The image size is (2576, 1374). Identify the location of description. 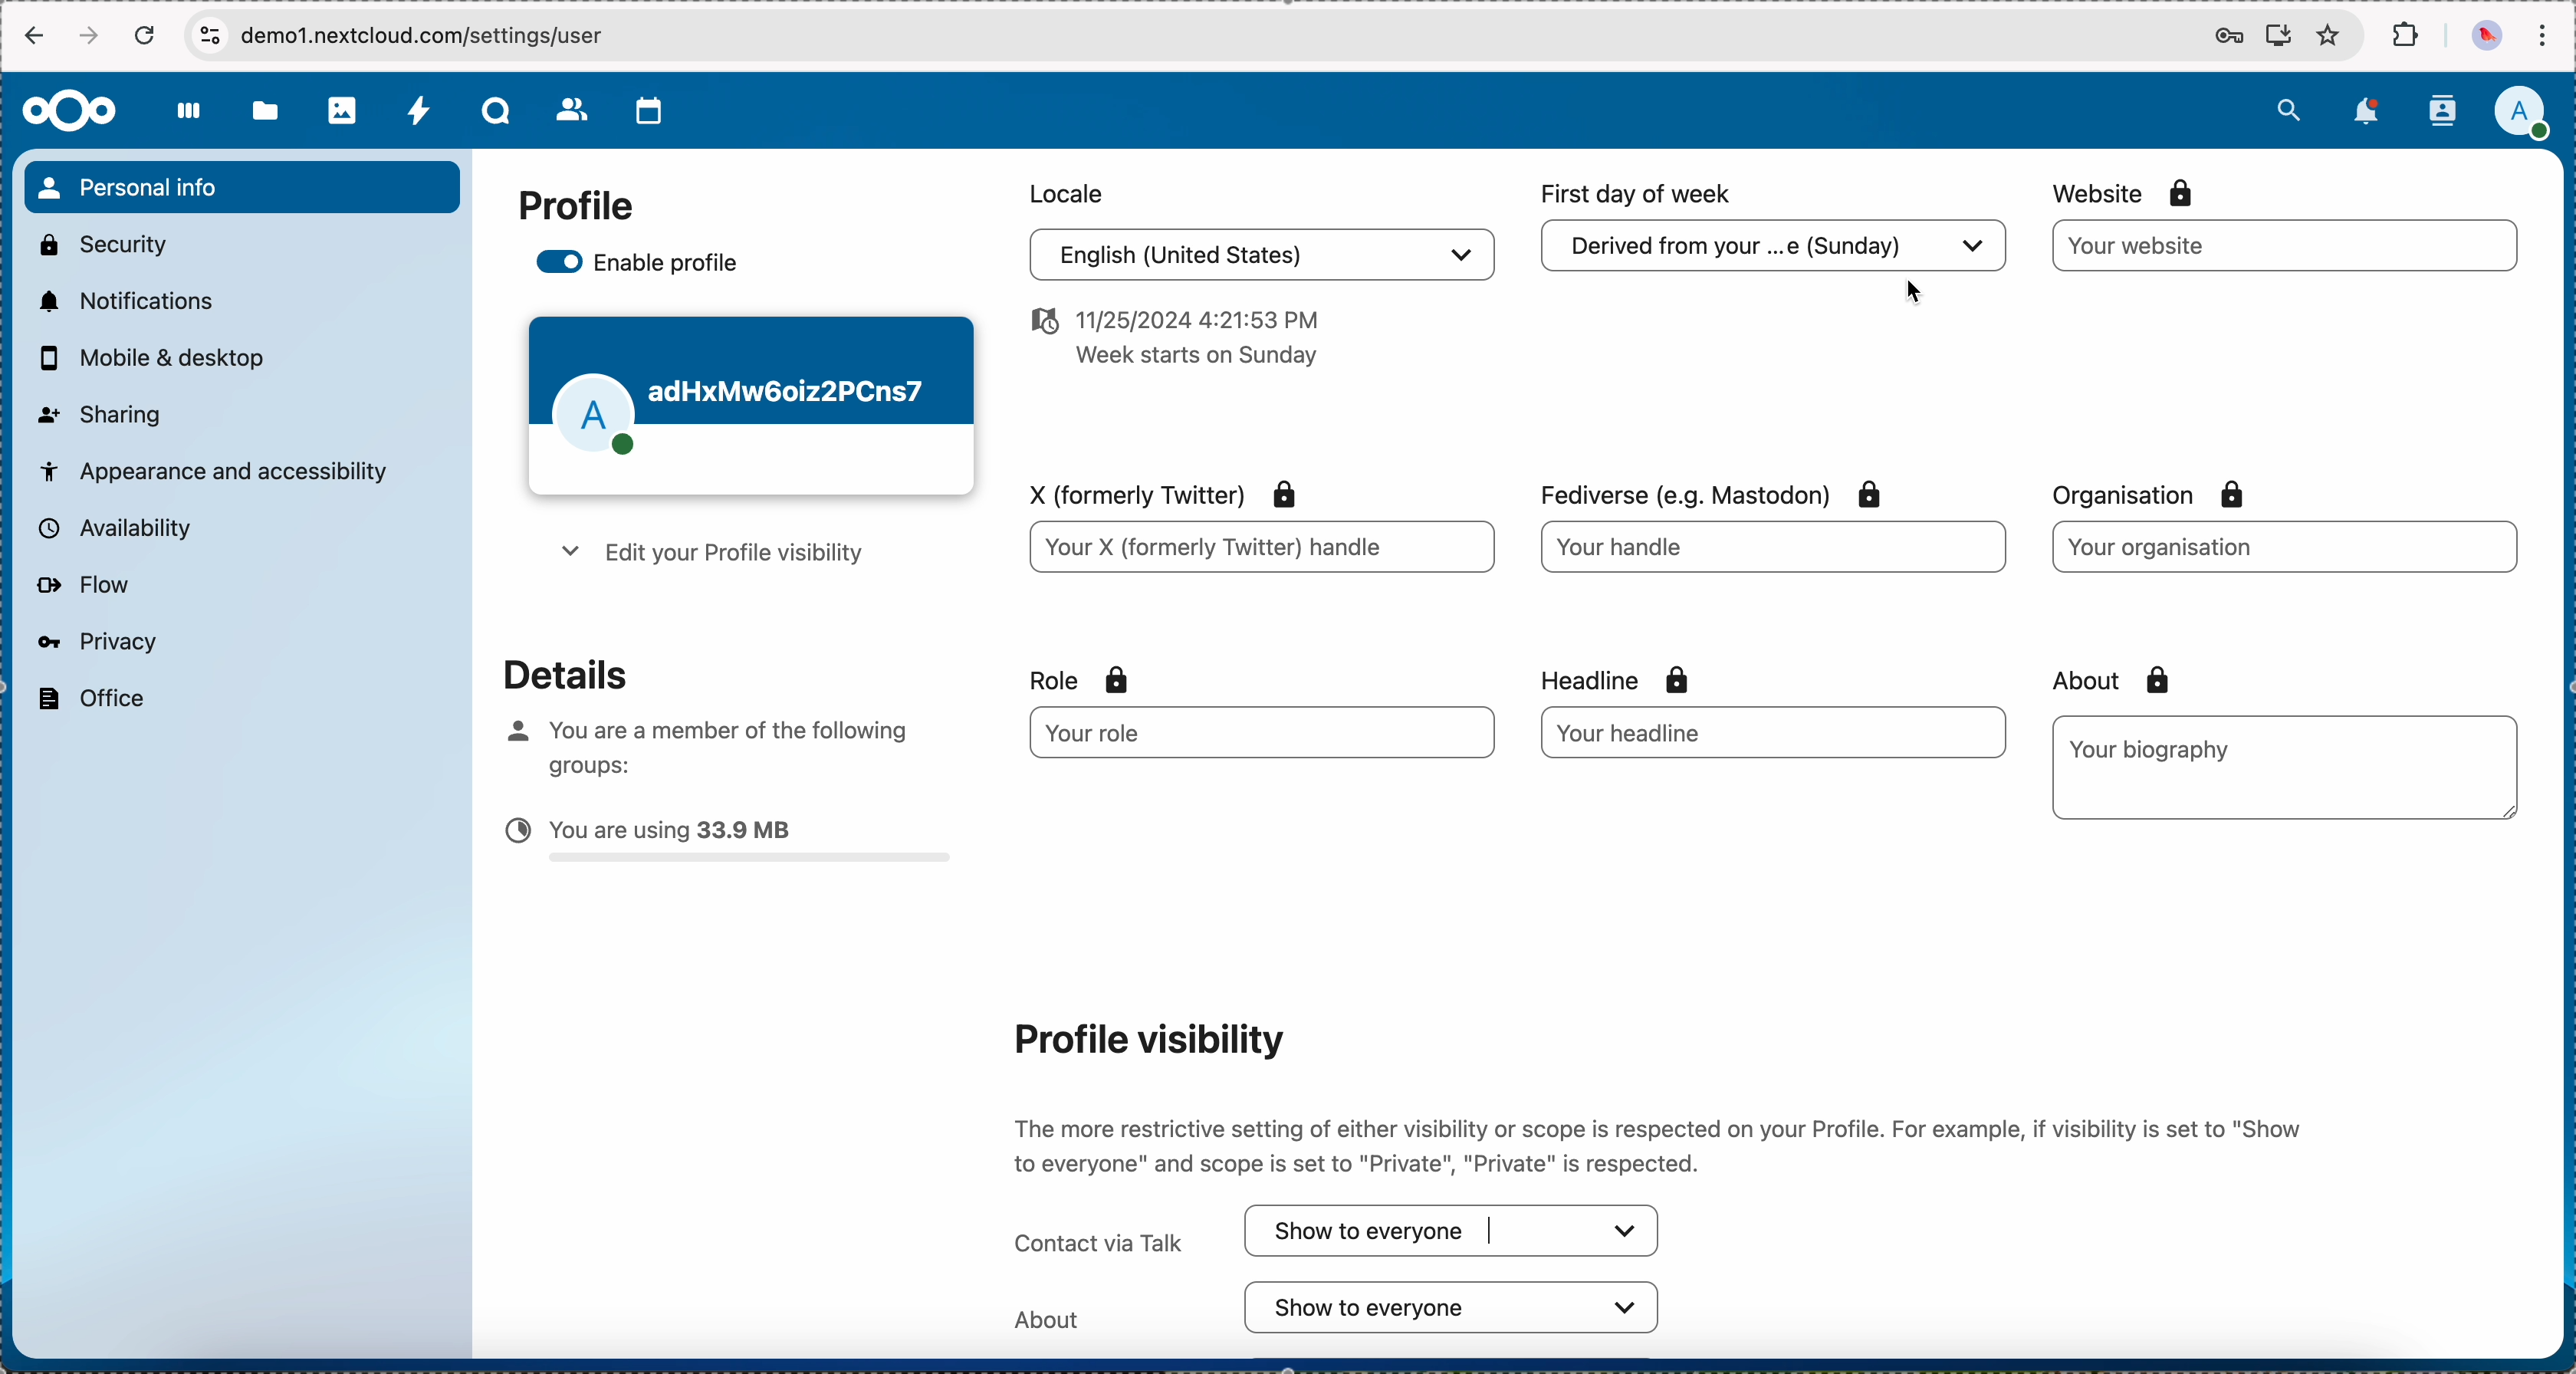
(1653, 1145).